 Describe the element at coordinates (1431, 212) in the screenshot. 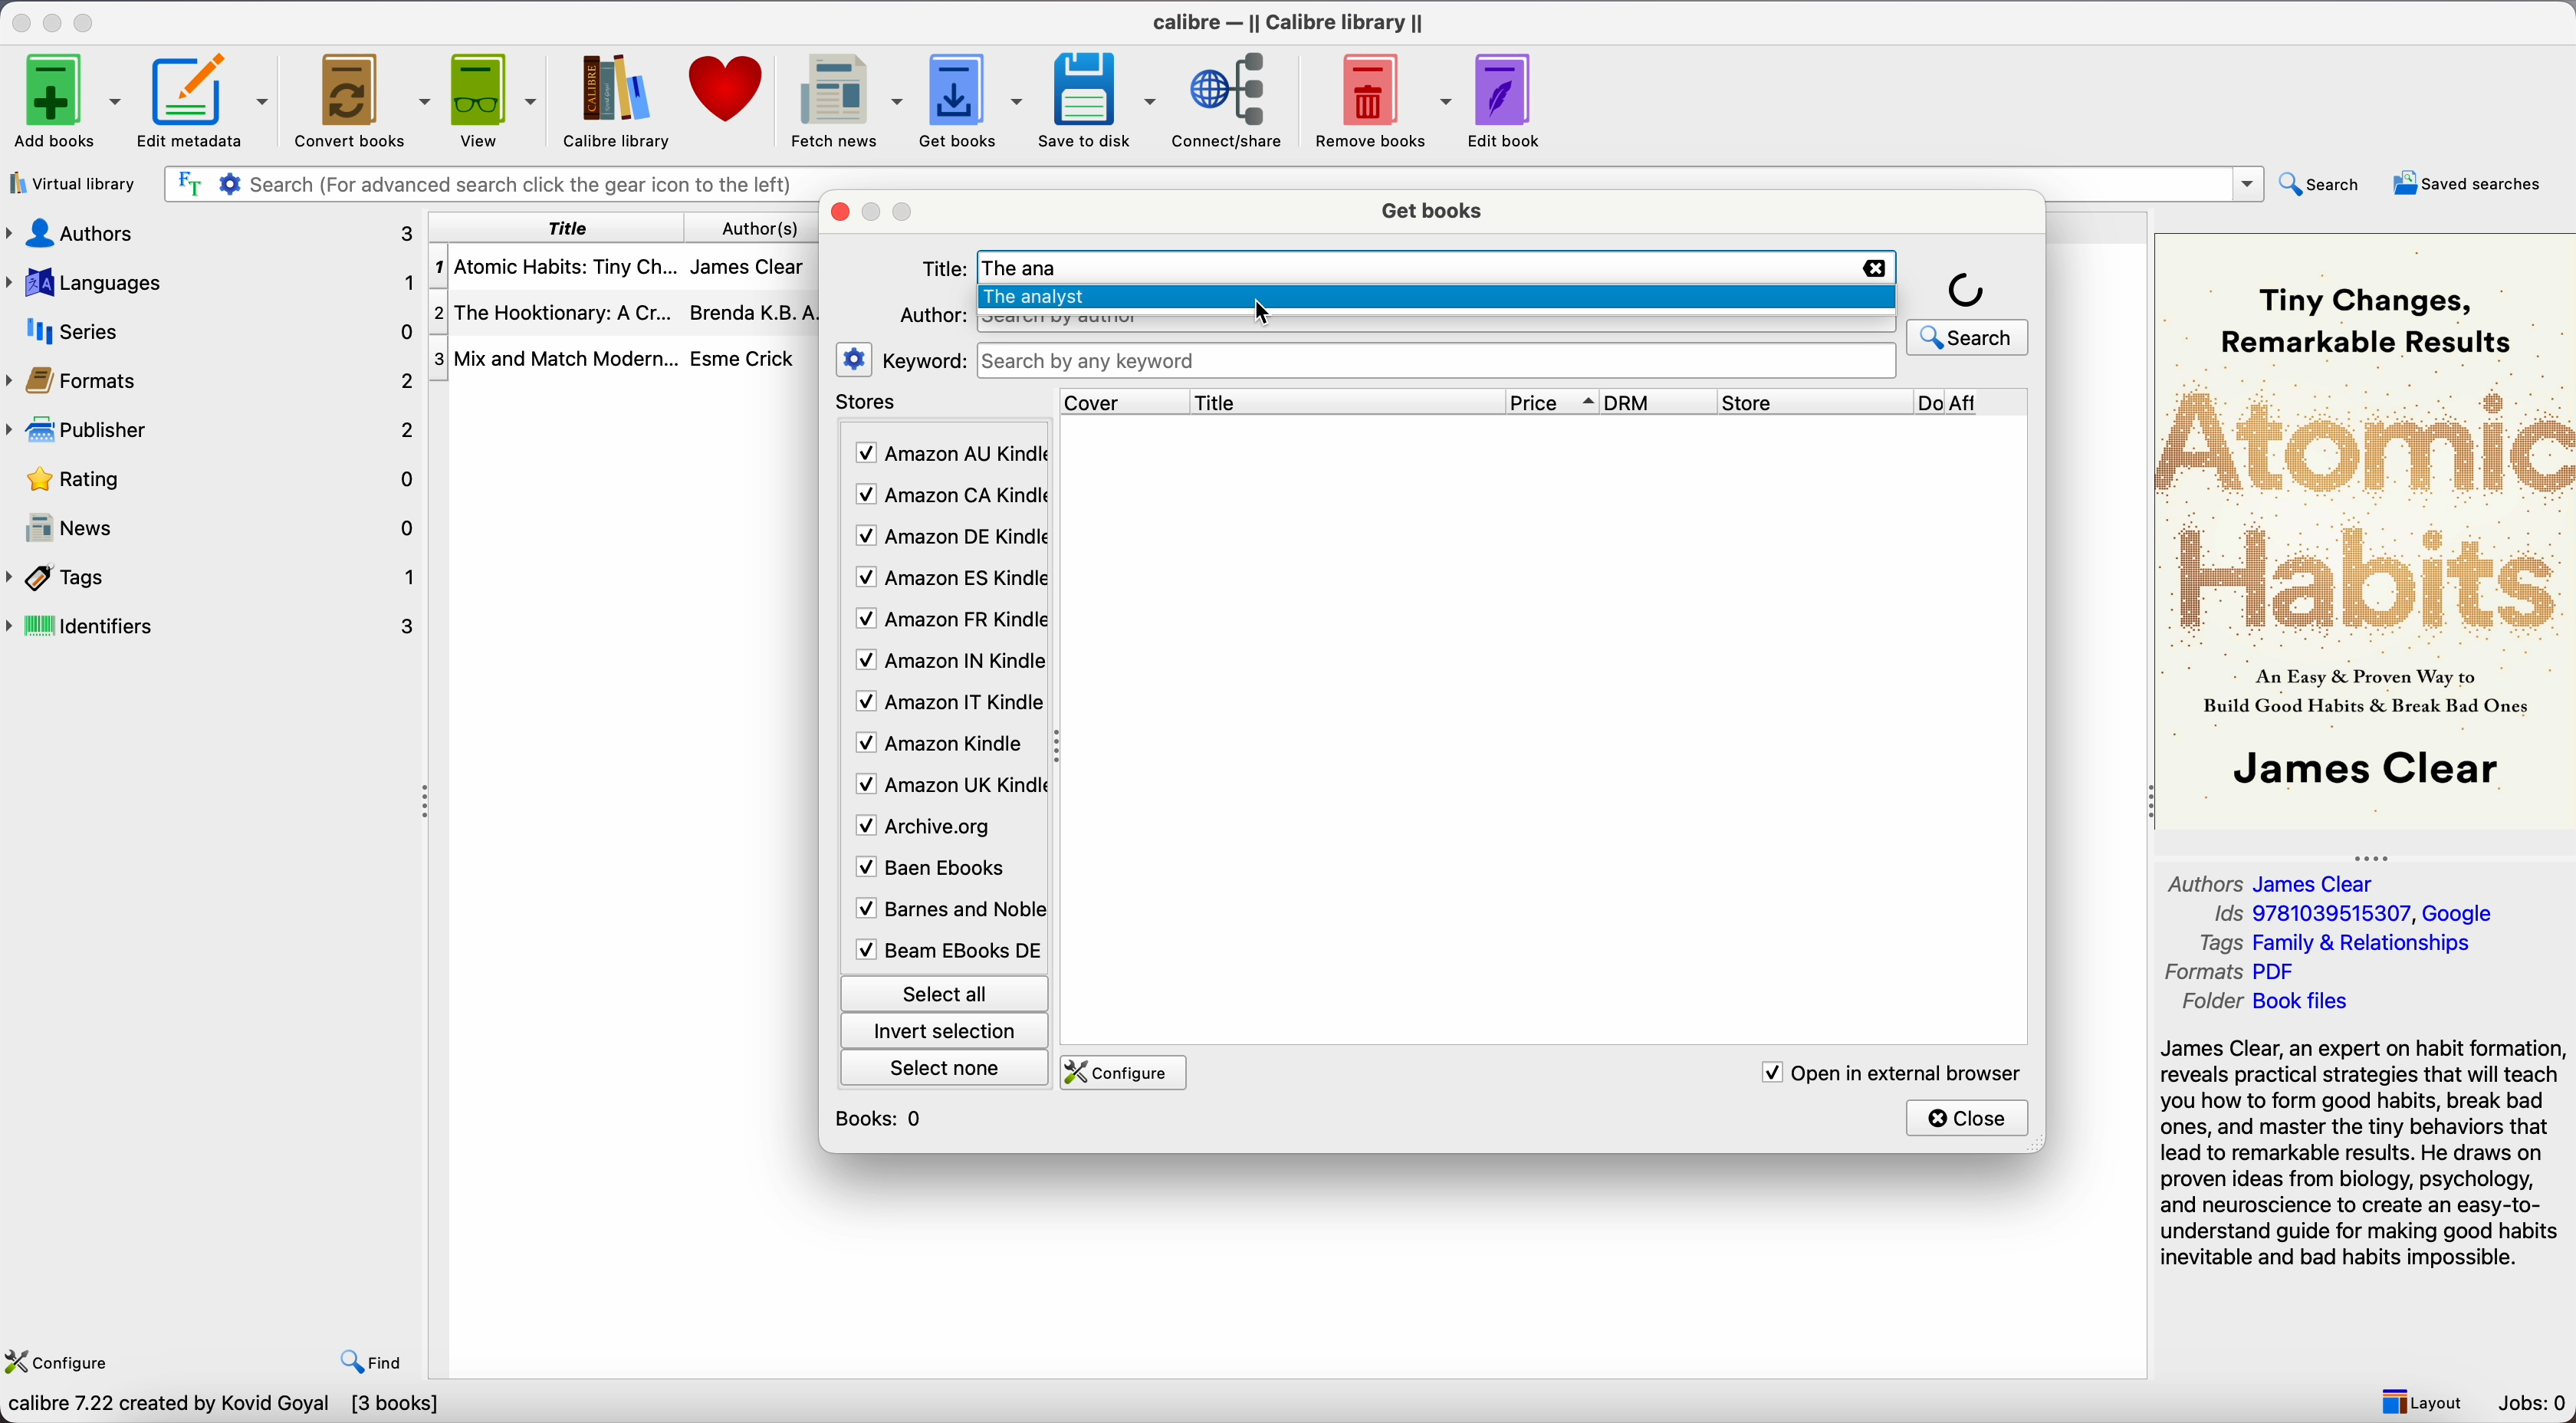

I see `get books` at that location.